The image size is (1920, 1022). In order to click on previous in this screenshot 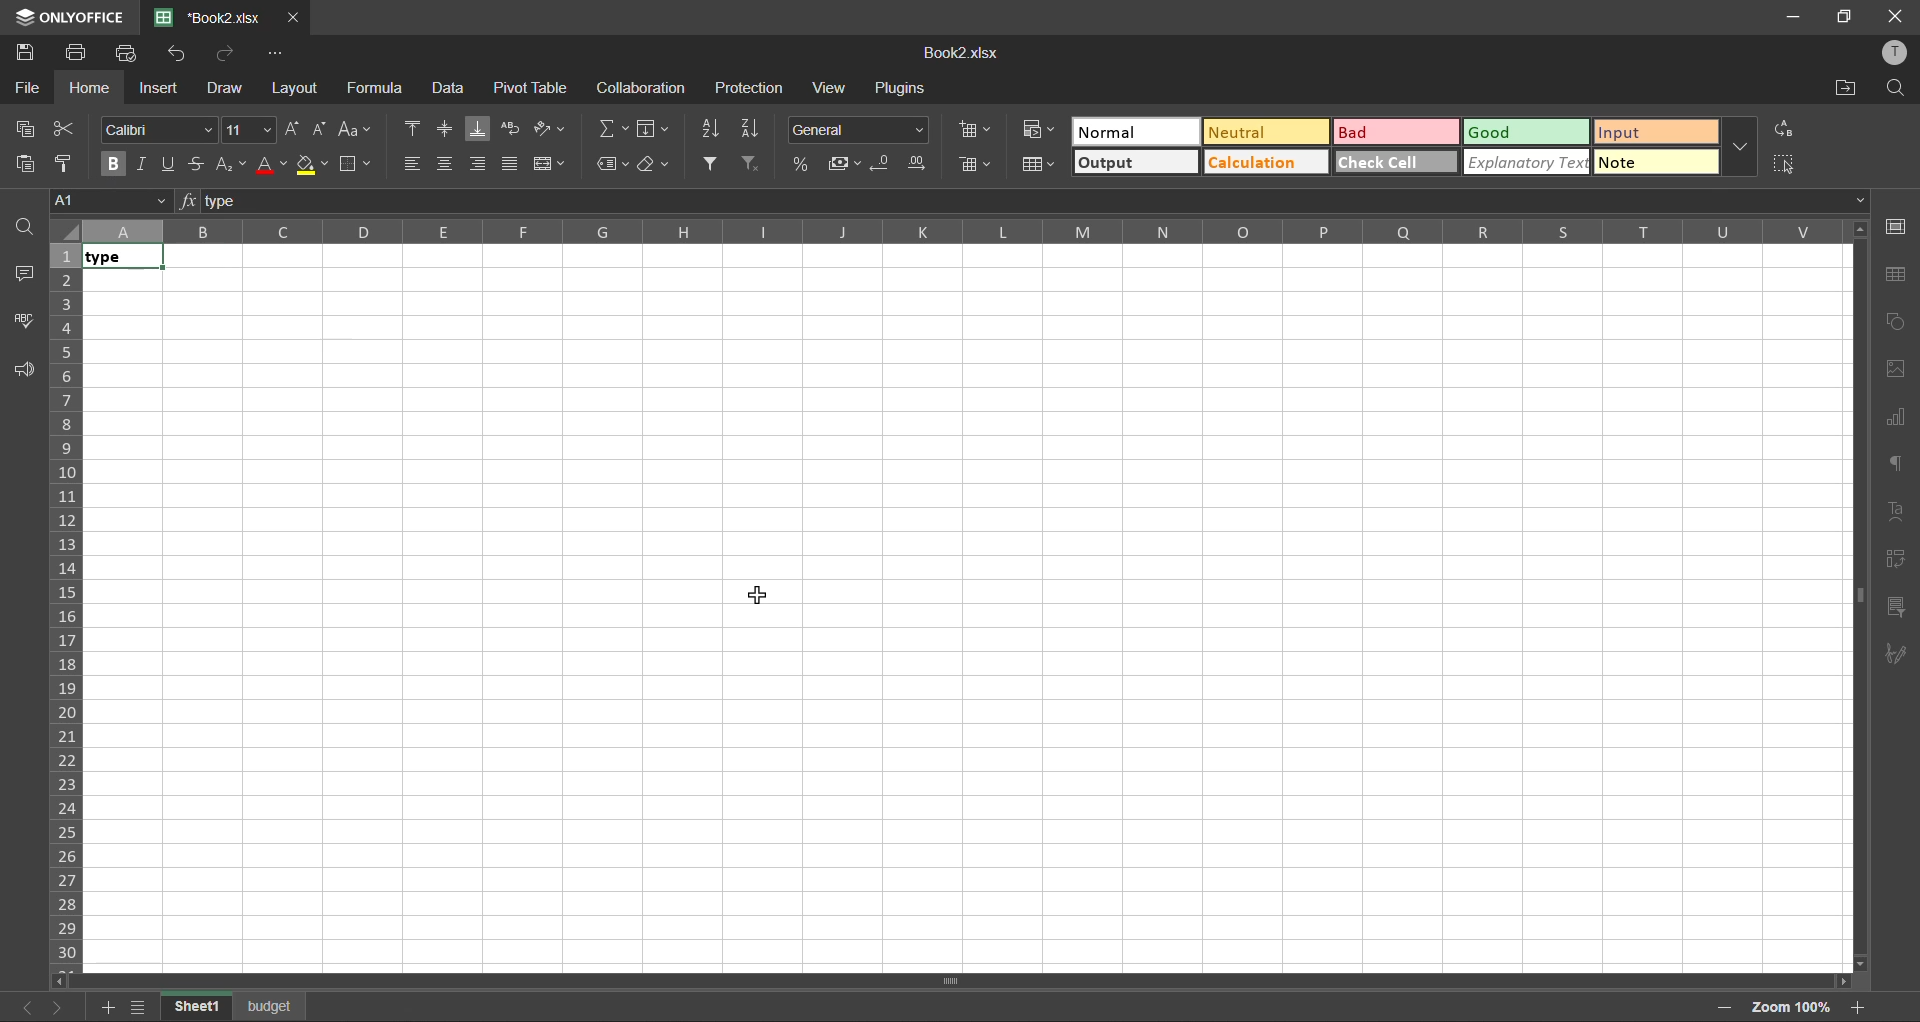, I will do `click(20, 1005)`.